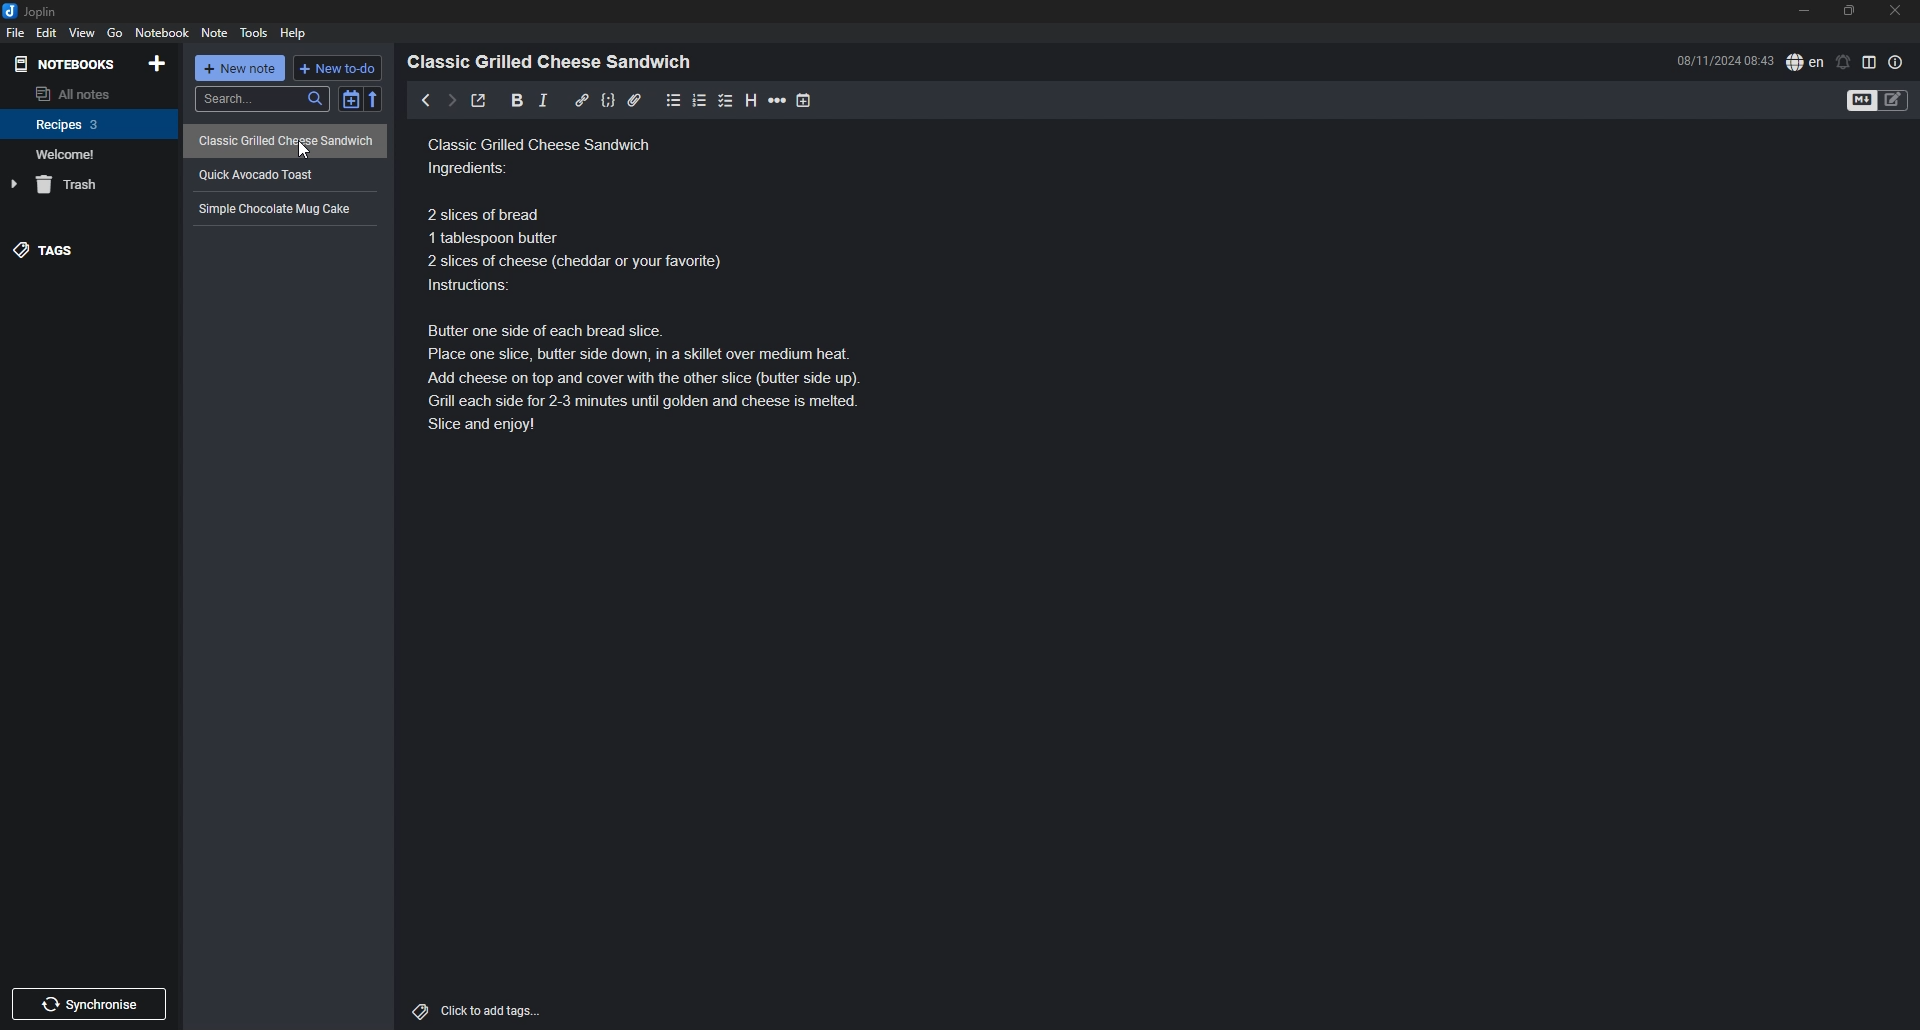 This screenshot has width=1920, height=1030. Describe the element at coordinates (86, 93) in the screenshot. I see `all notes` at that location.